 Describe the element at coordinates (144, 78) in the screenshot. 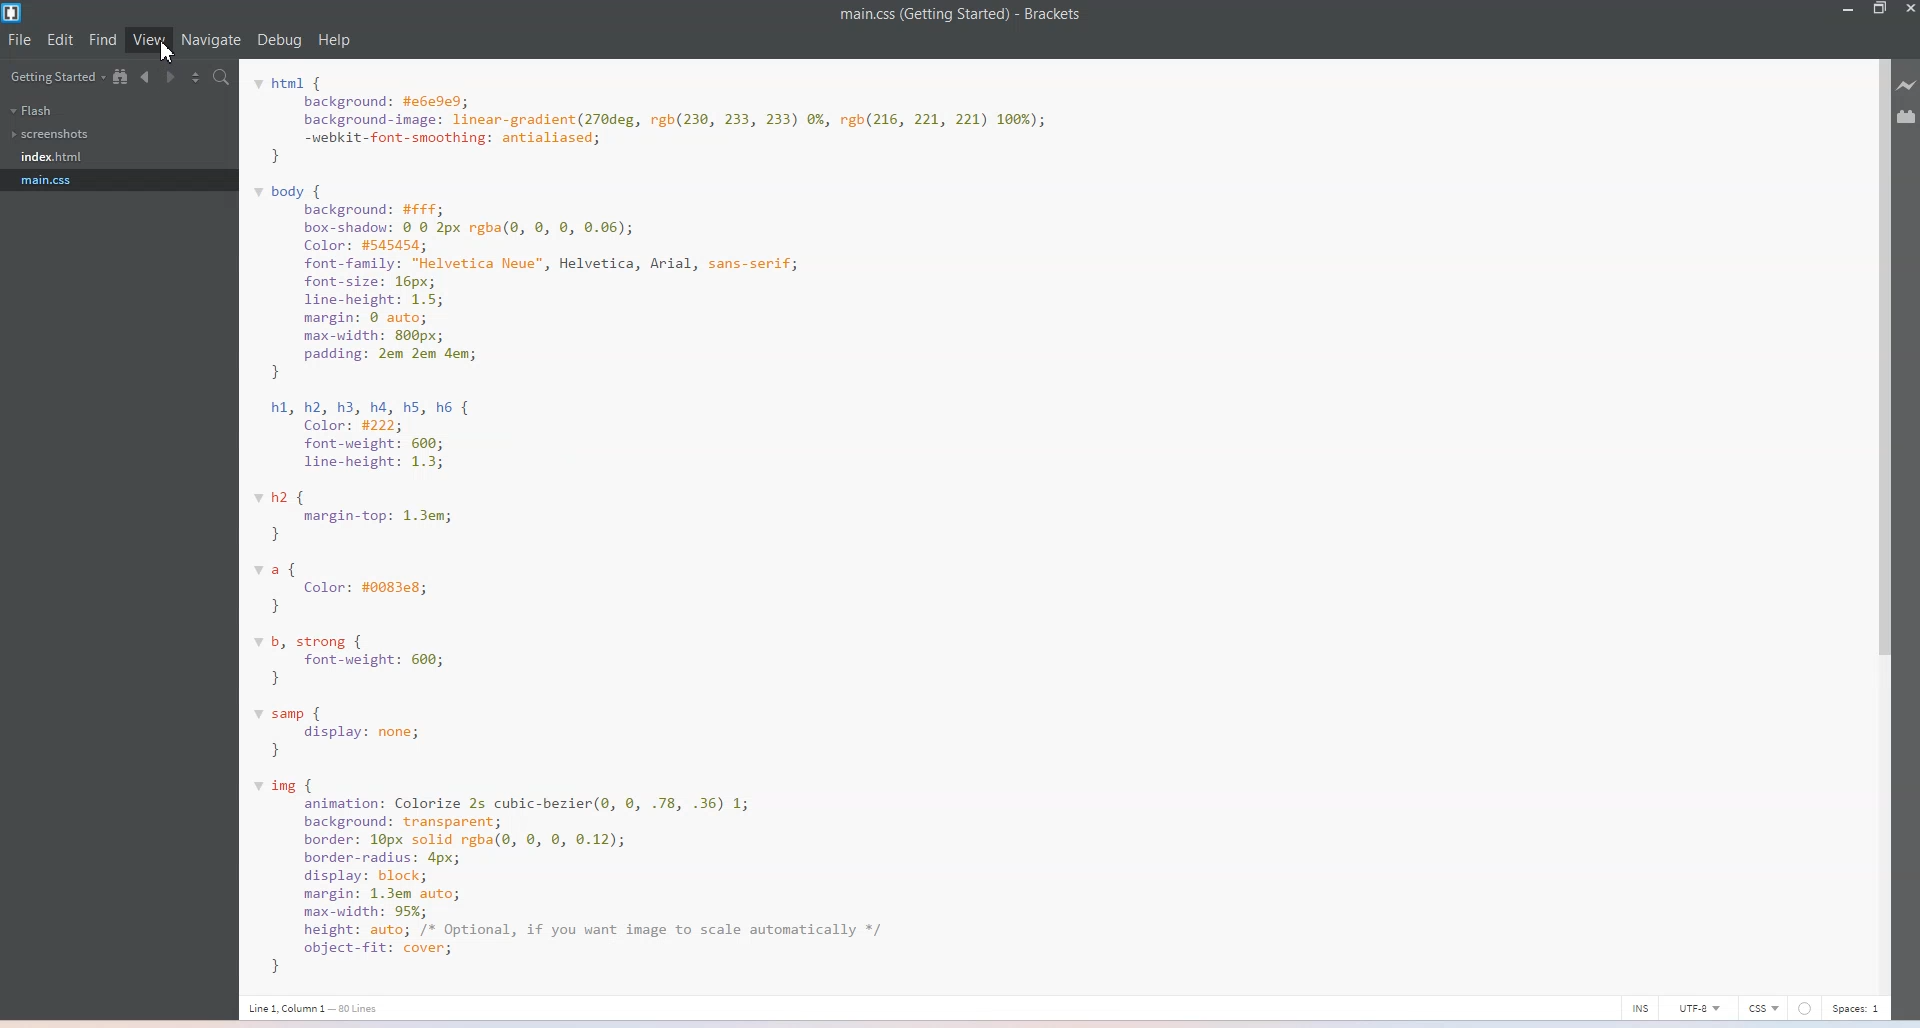

I see `Navigate Backwards` at that location.